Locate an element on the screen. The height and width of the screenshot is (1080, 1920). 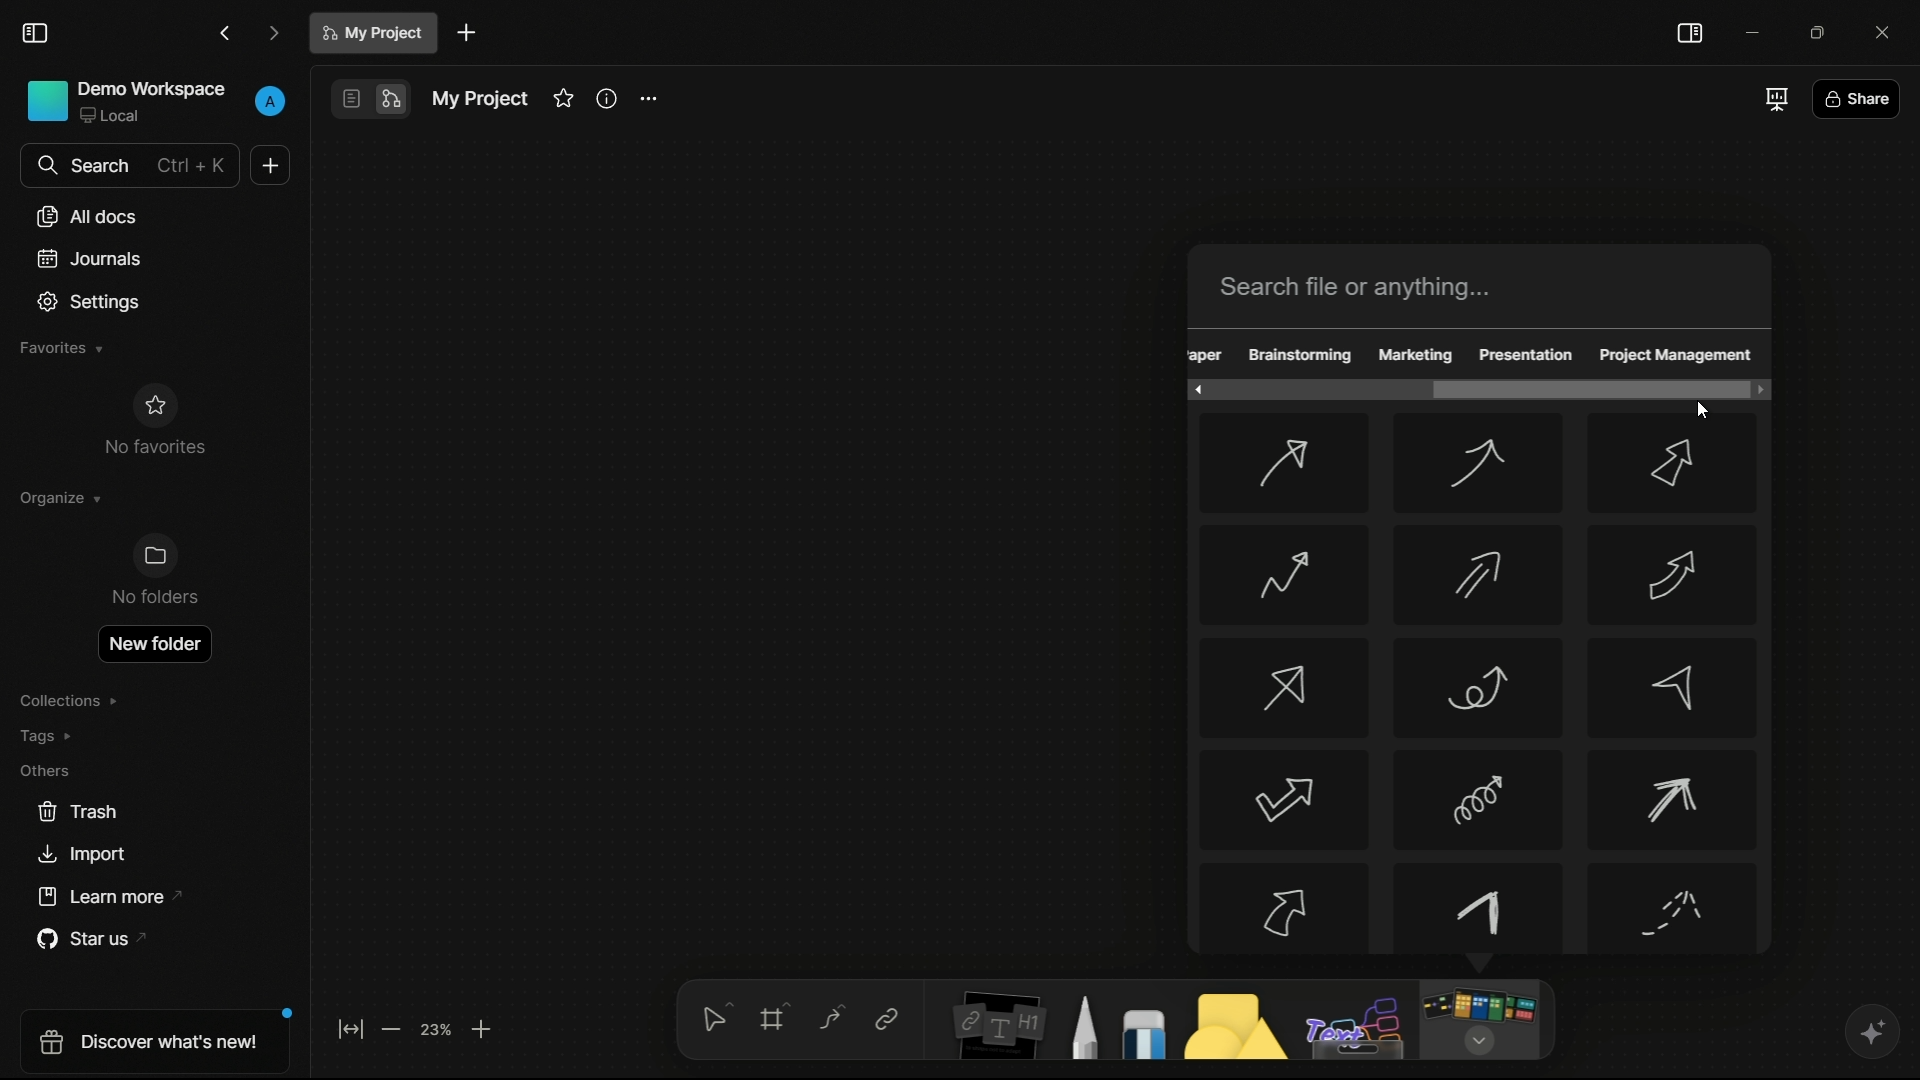
minimize is located at coordinates (1755, 32).